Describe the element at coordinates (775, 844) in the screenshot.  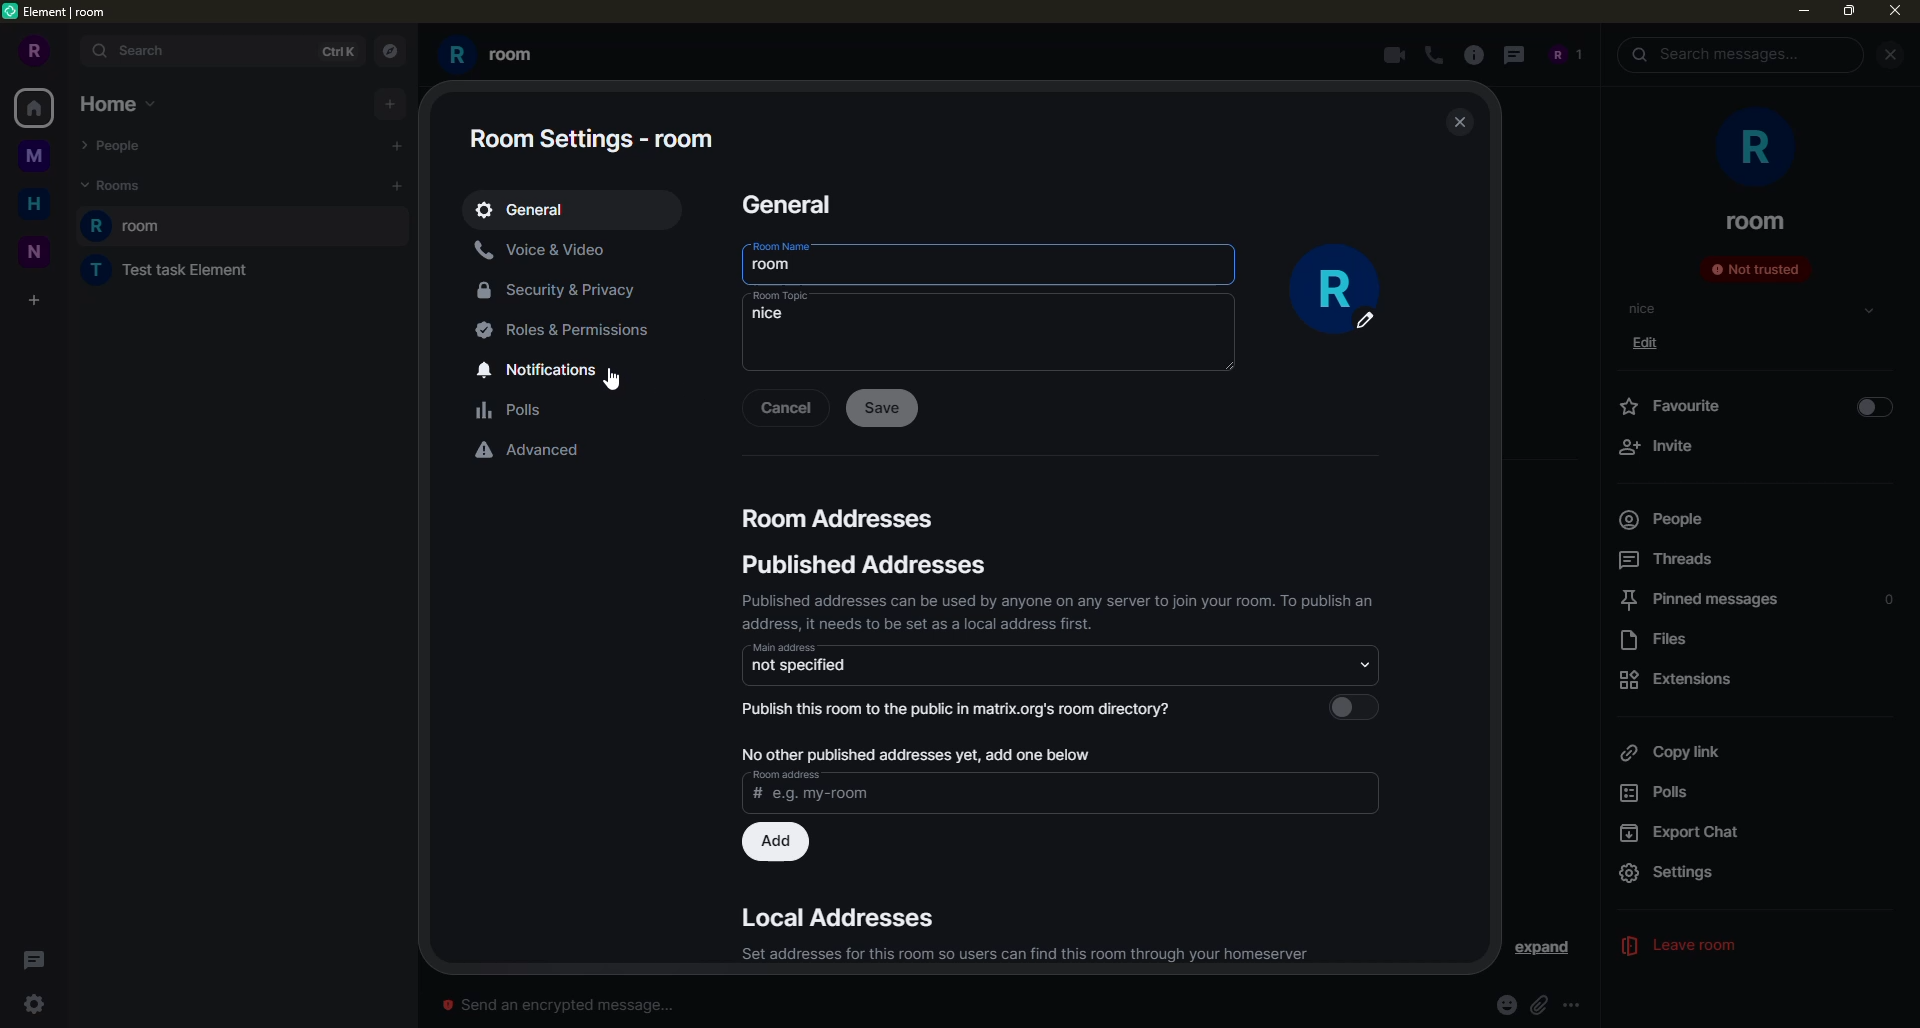
I see `add` at that location.